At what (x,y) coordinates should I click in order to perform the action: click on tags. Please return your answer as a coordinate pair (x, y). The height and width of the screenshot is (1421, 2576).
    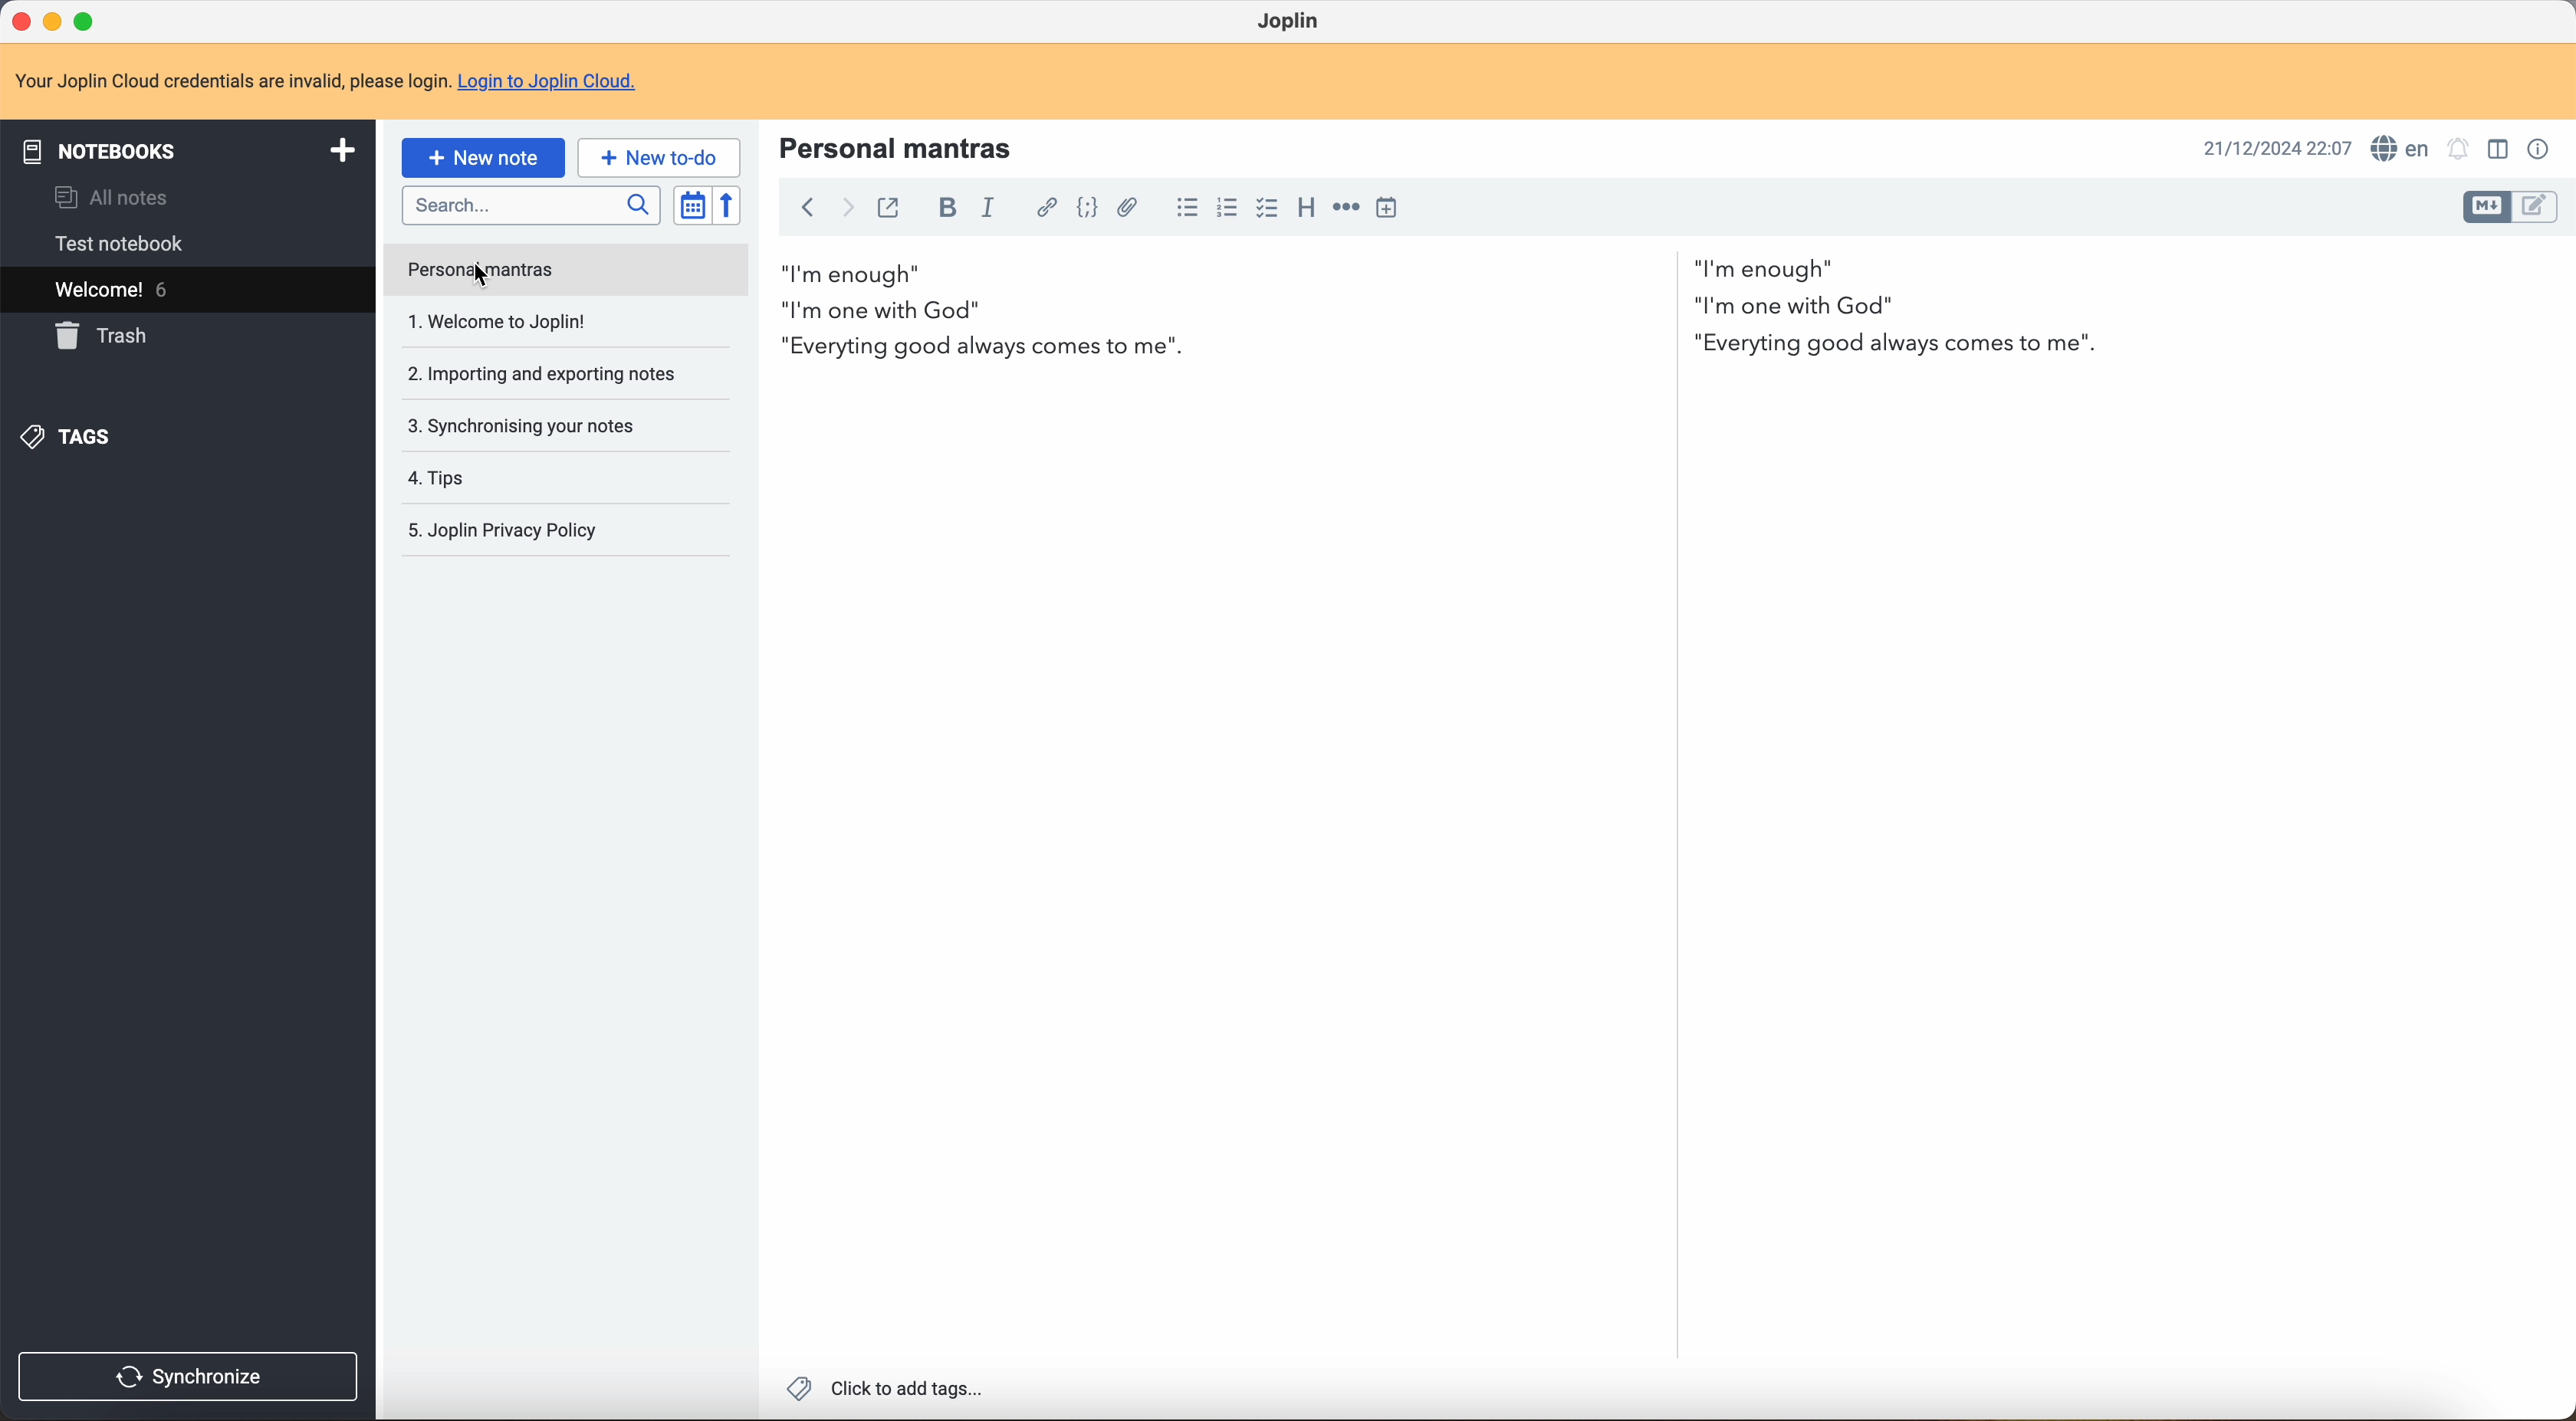
    Looking at the image, I should click on (76, 441).